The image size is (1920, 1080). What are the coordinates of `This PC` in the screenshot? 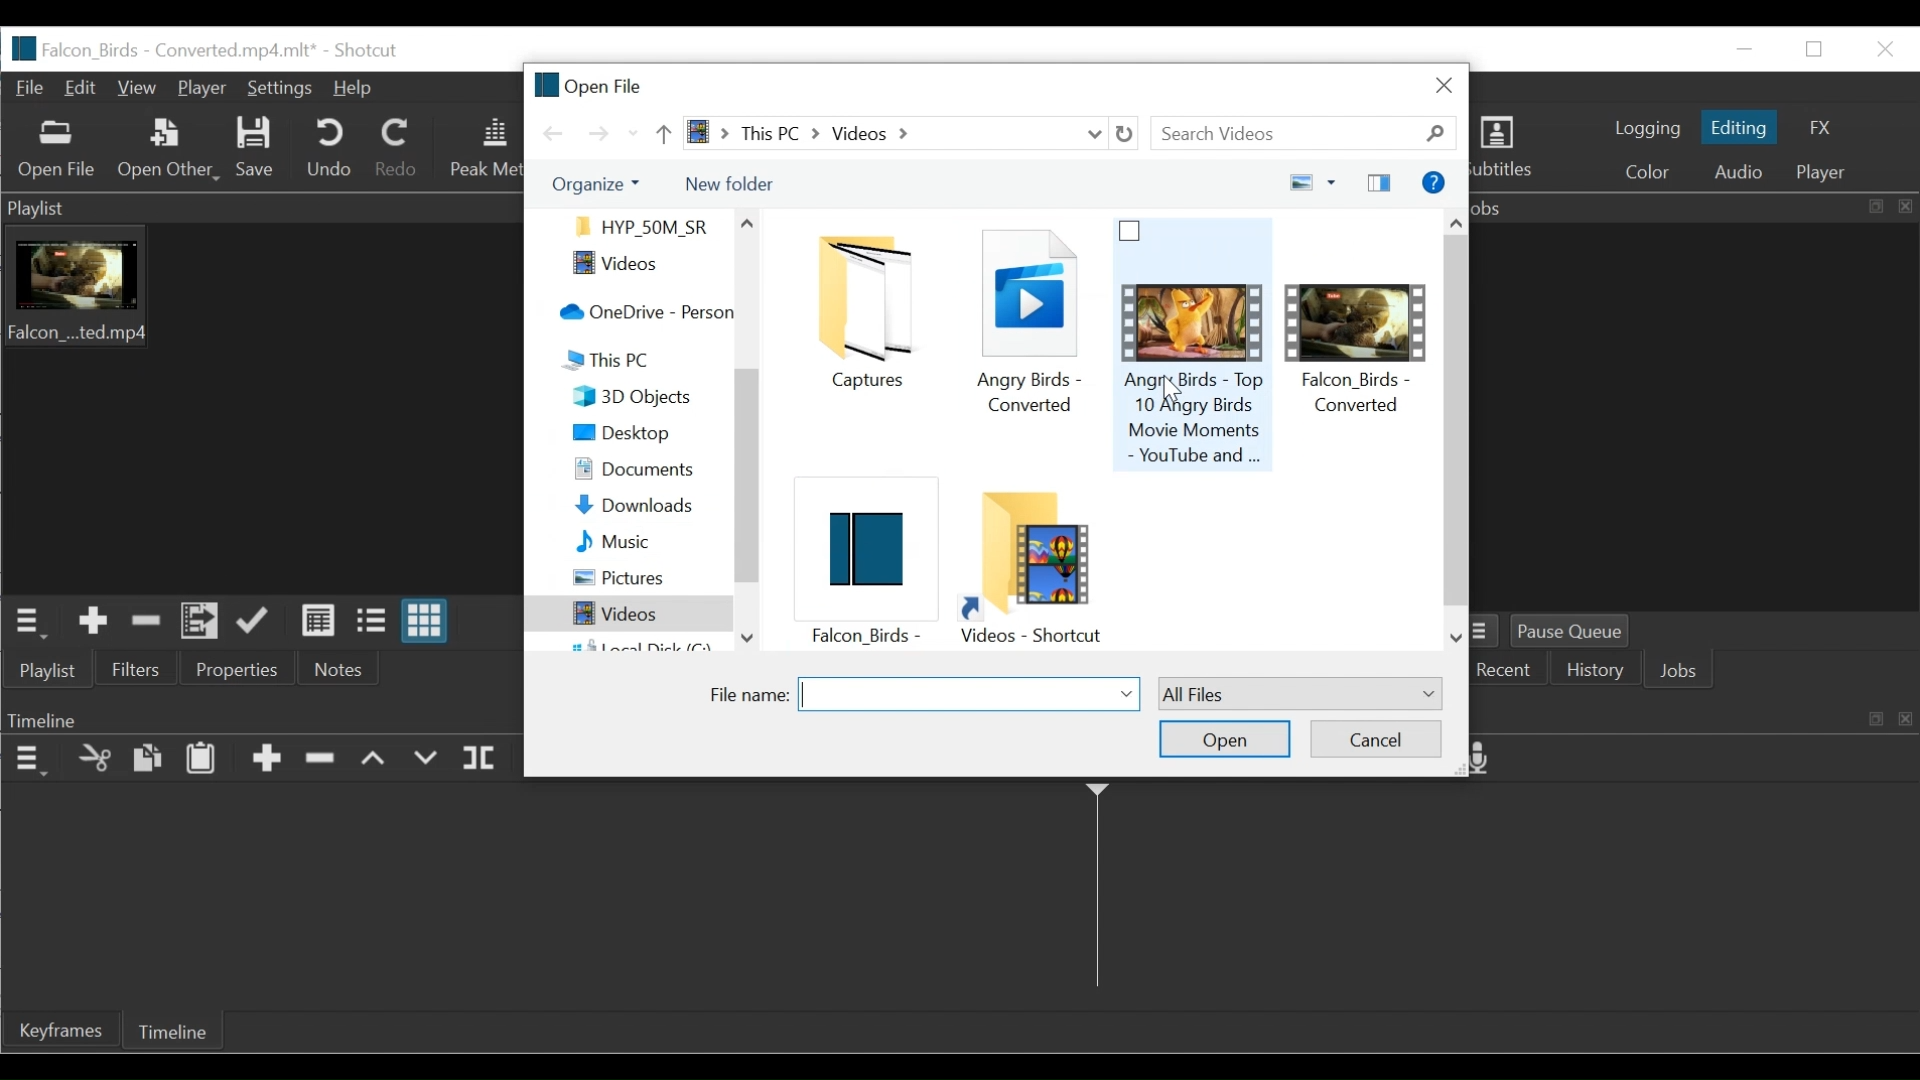 It's located at (647, 358).